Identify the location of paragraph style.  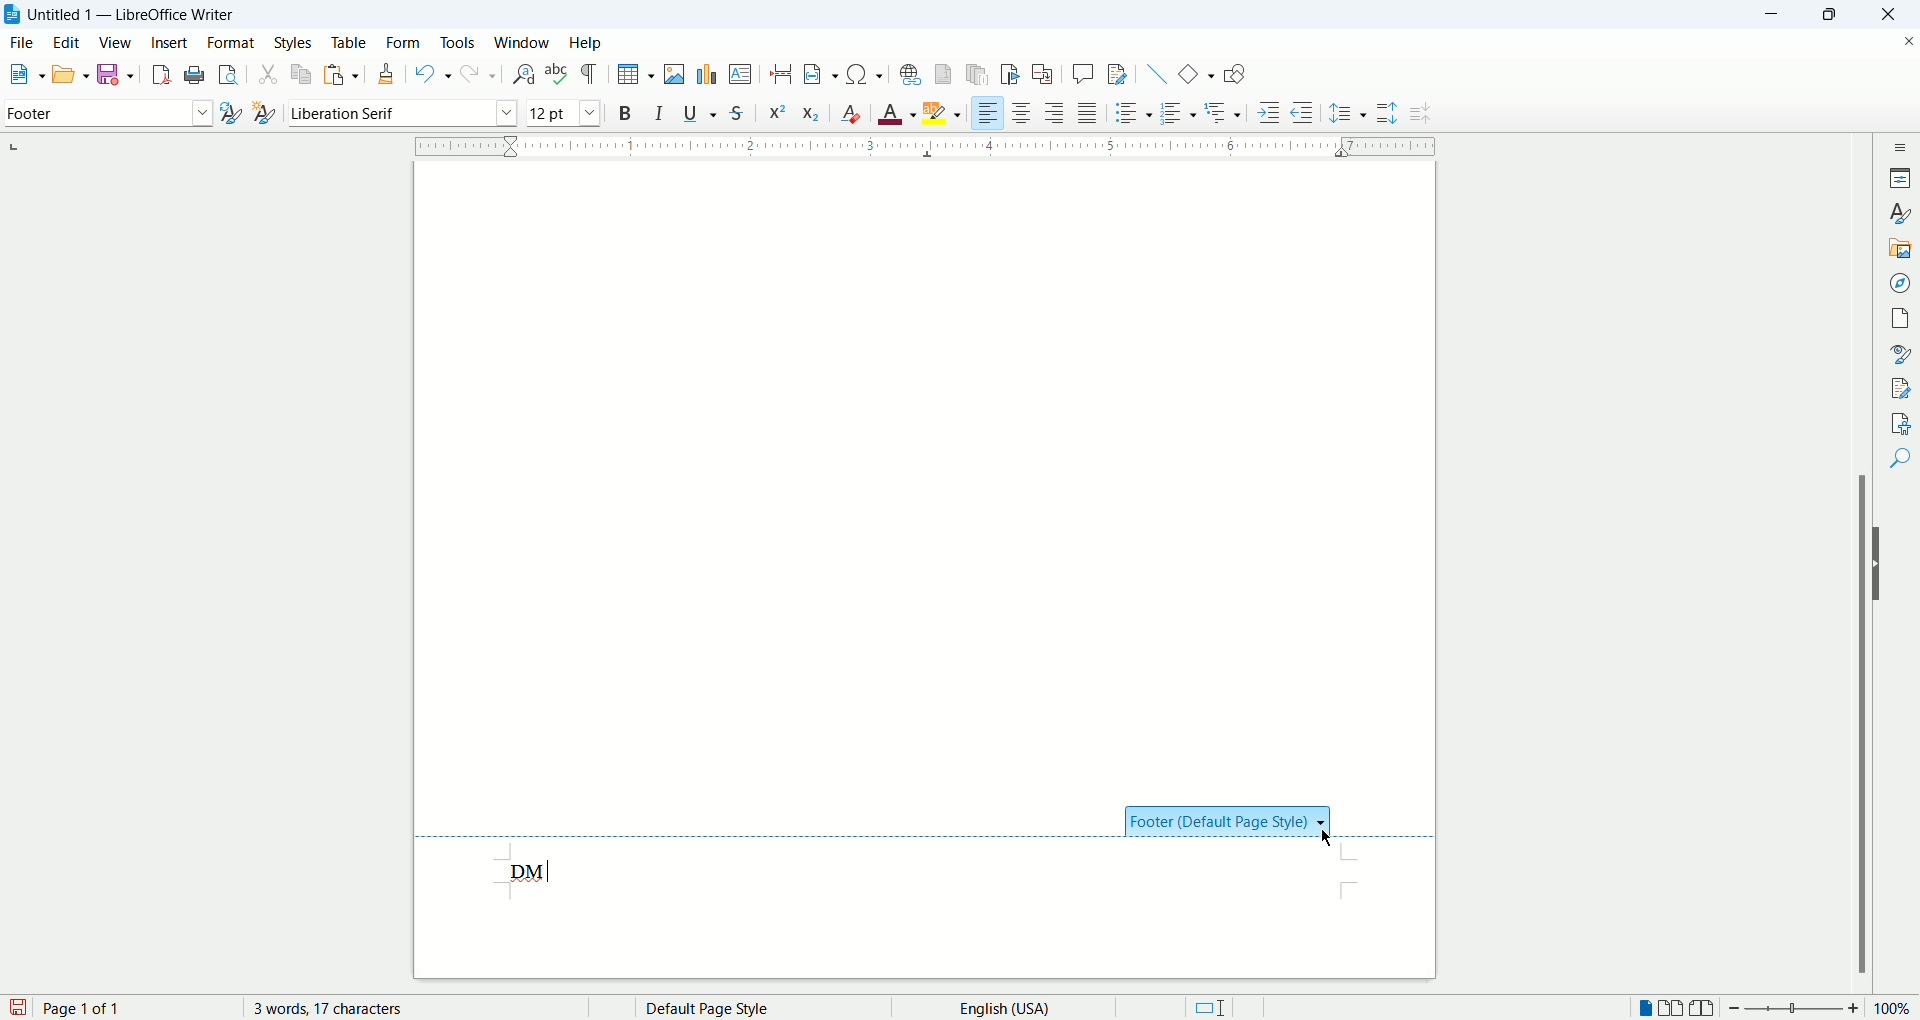
(104, 113).